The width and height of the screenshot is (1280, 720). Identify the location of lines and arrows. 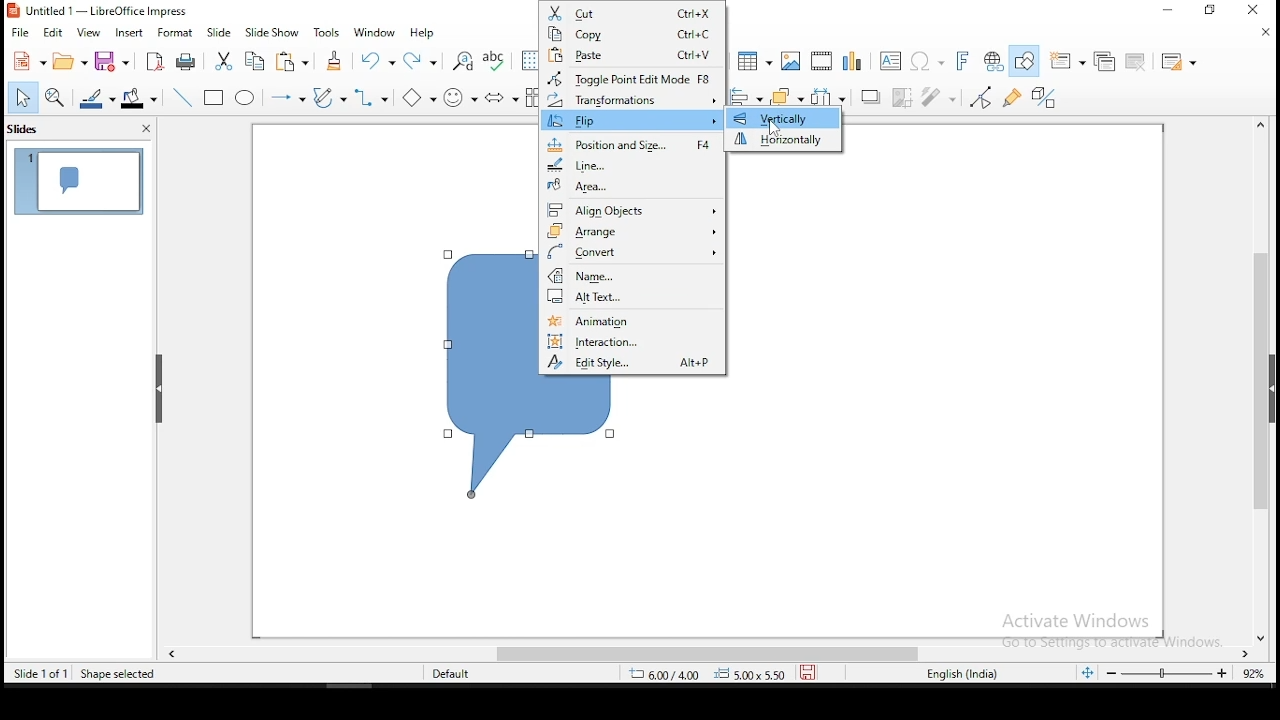
(287, 100).